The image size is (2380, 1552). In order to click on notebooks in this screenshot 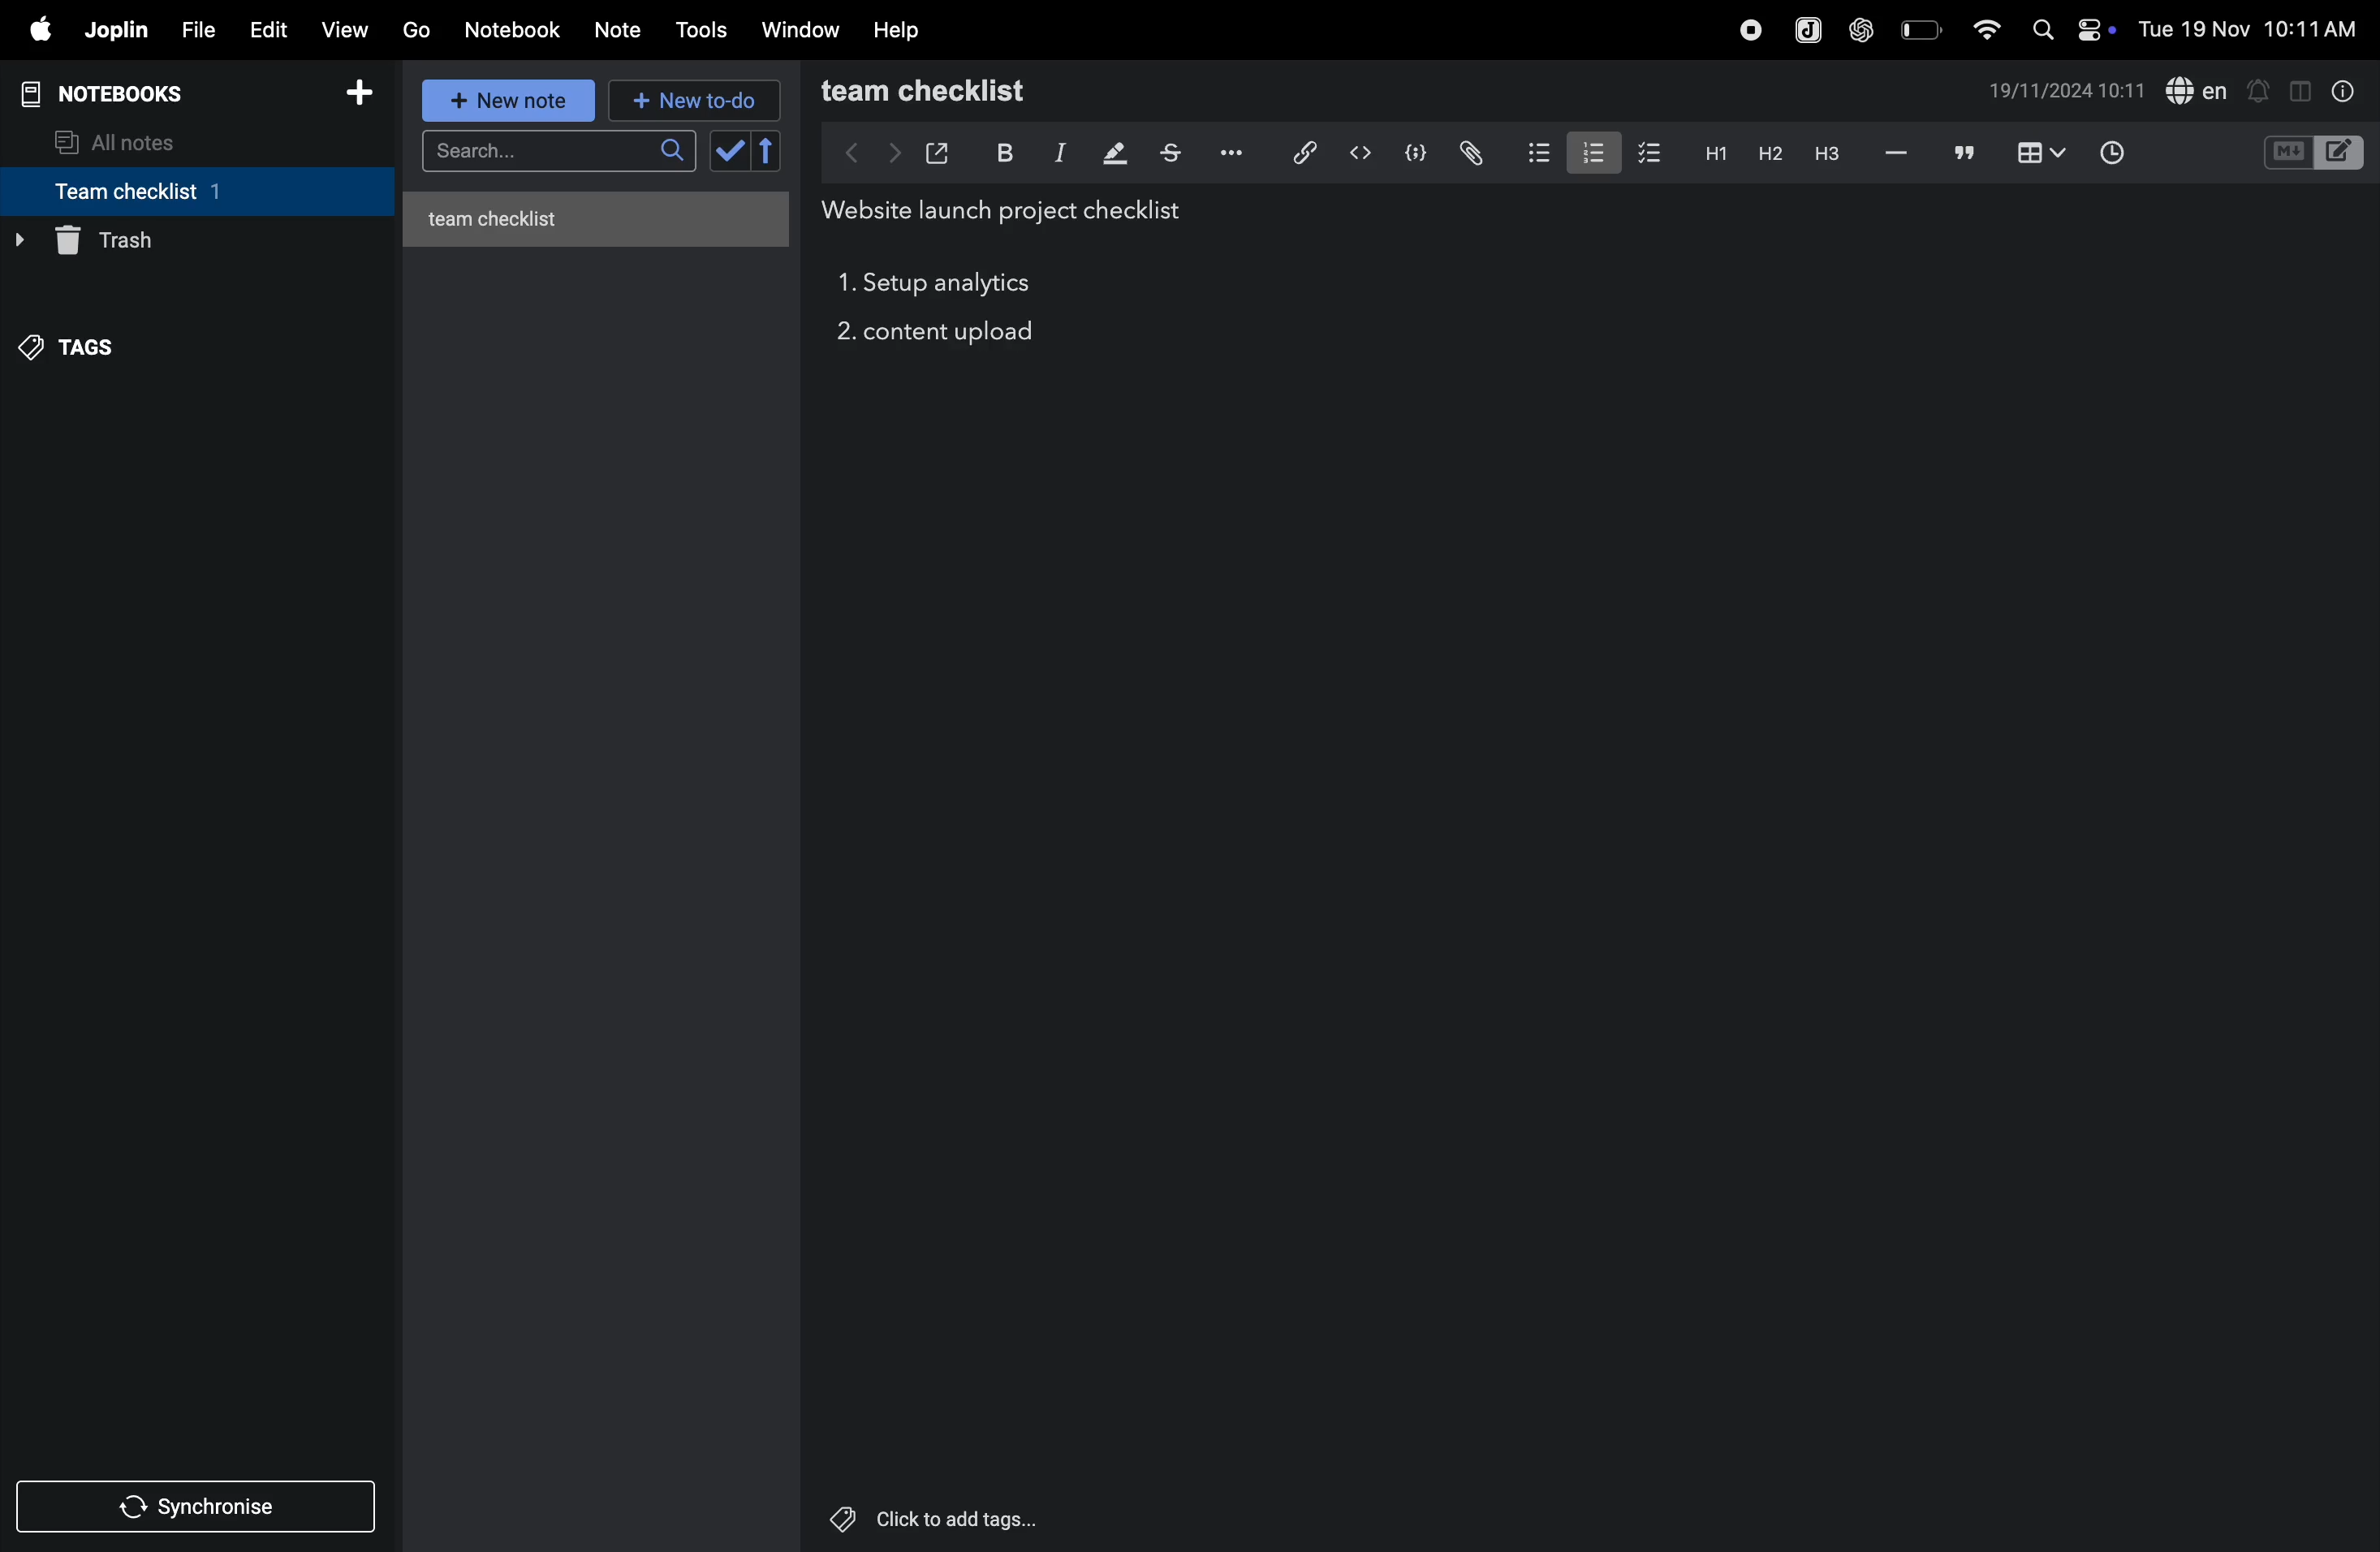, I will do `click(114, 91)`.